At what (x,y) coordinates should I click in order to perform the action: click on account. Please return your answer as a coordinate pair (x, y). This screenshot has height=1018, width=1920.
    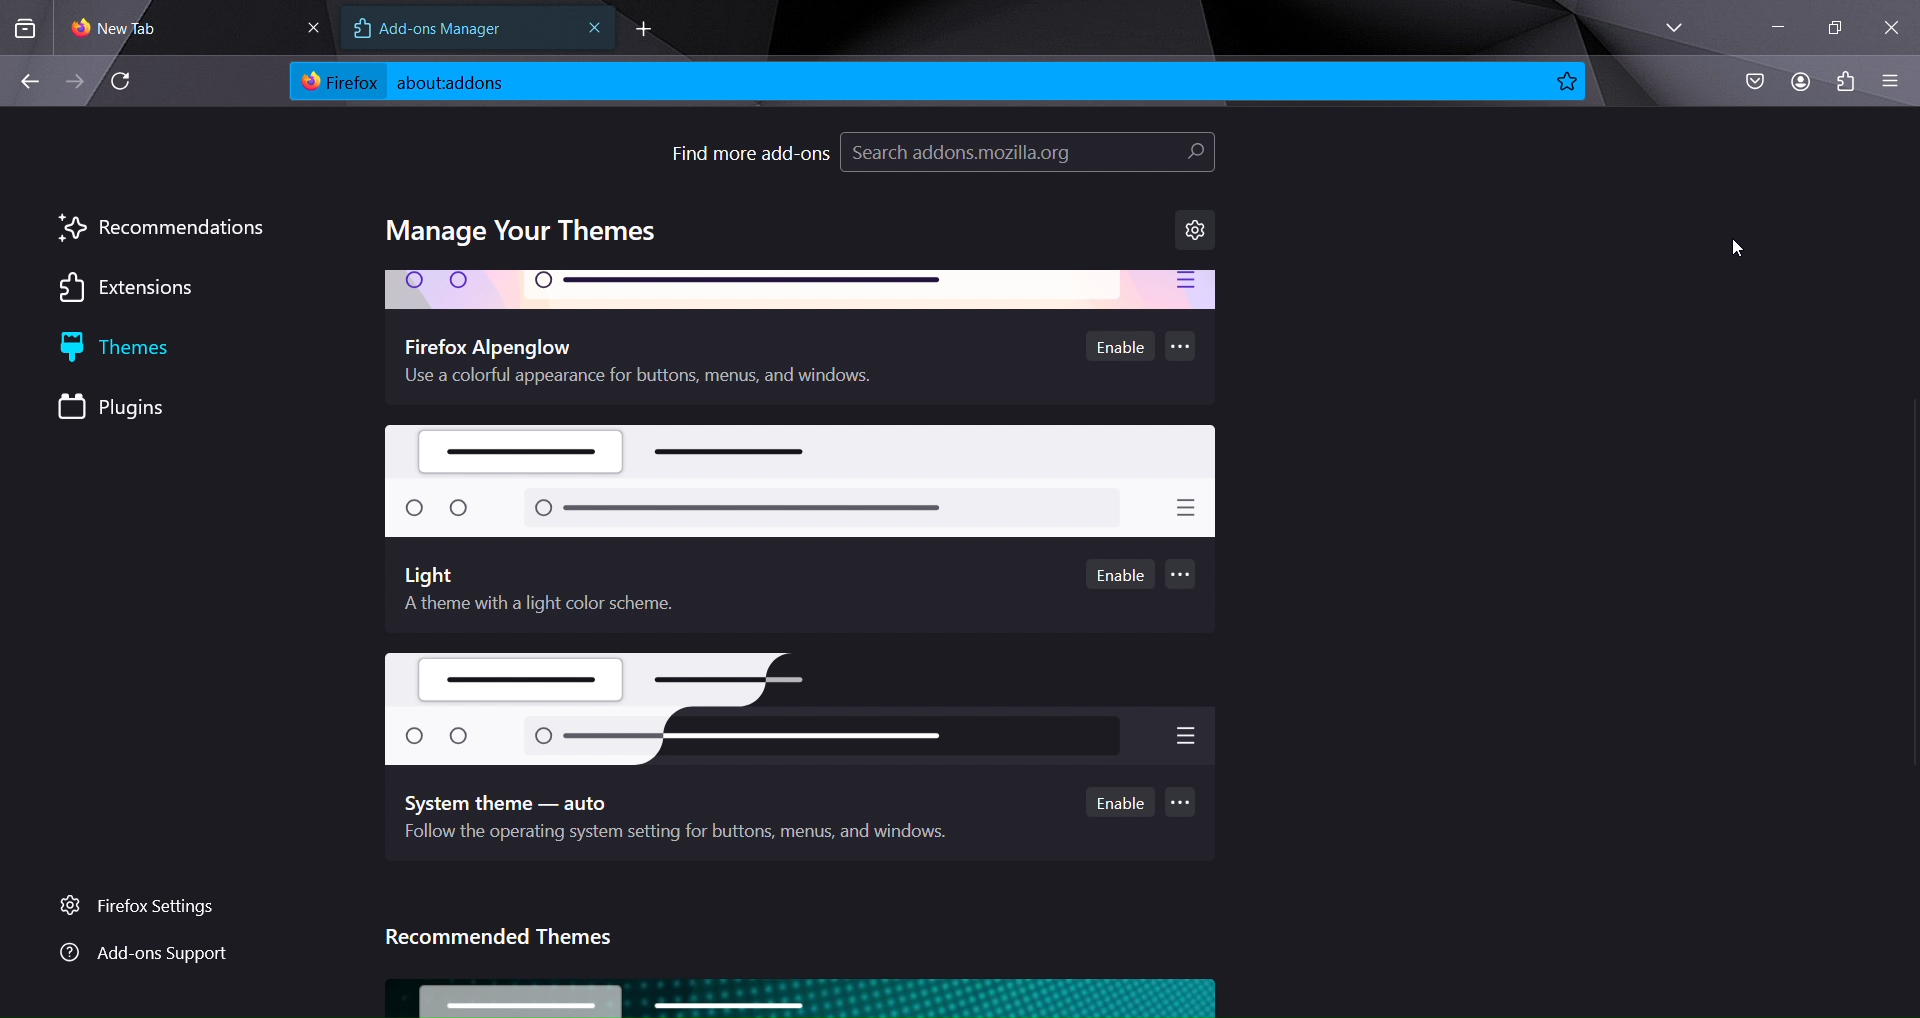
    Looking at the image, I should click on (1800, 82).